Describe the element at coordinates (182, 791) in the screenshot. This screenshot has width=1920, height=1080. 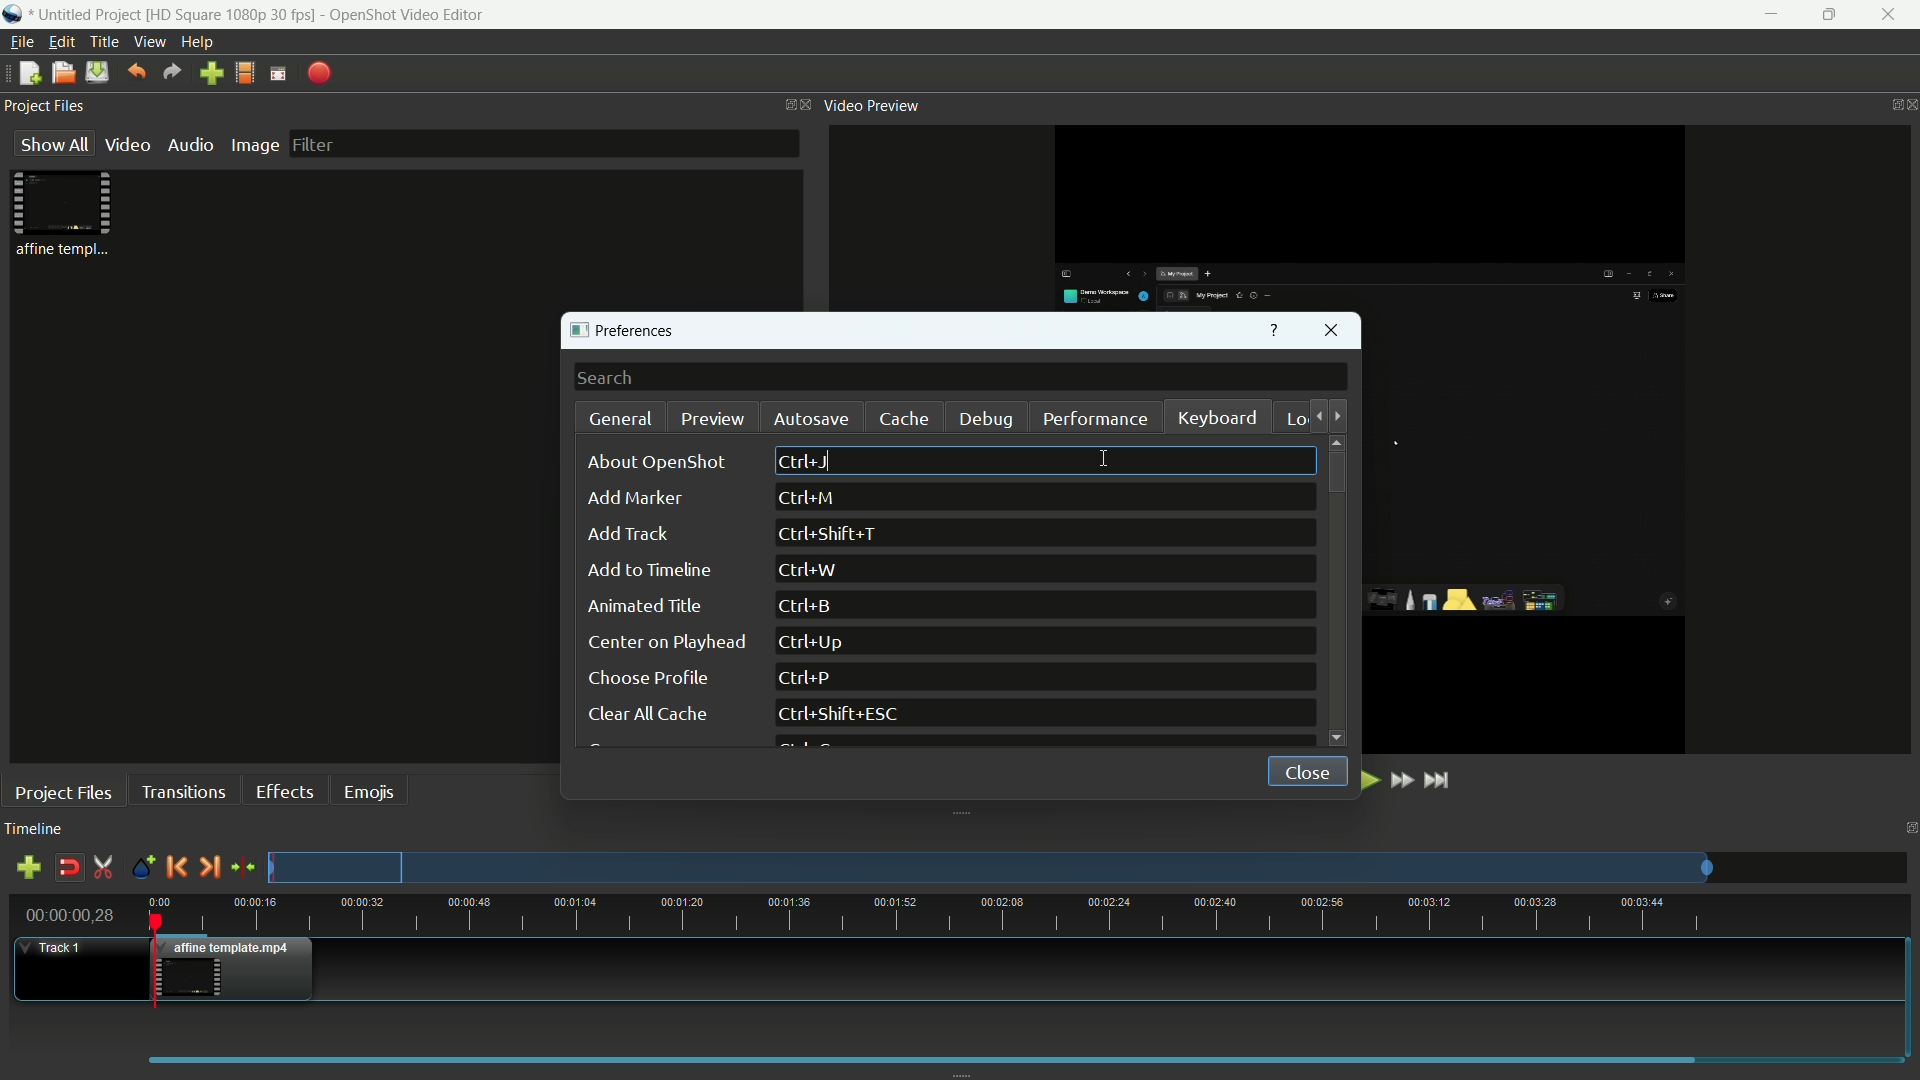
I see `transitions` at that location.